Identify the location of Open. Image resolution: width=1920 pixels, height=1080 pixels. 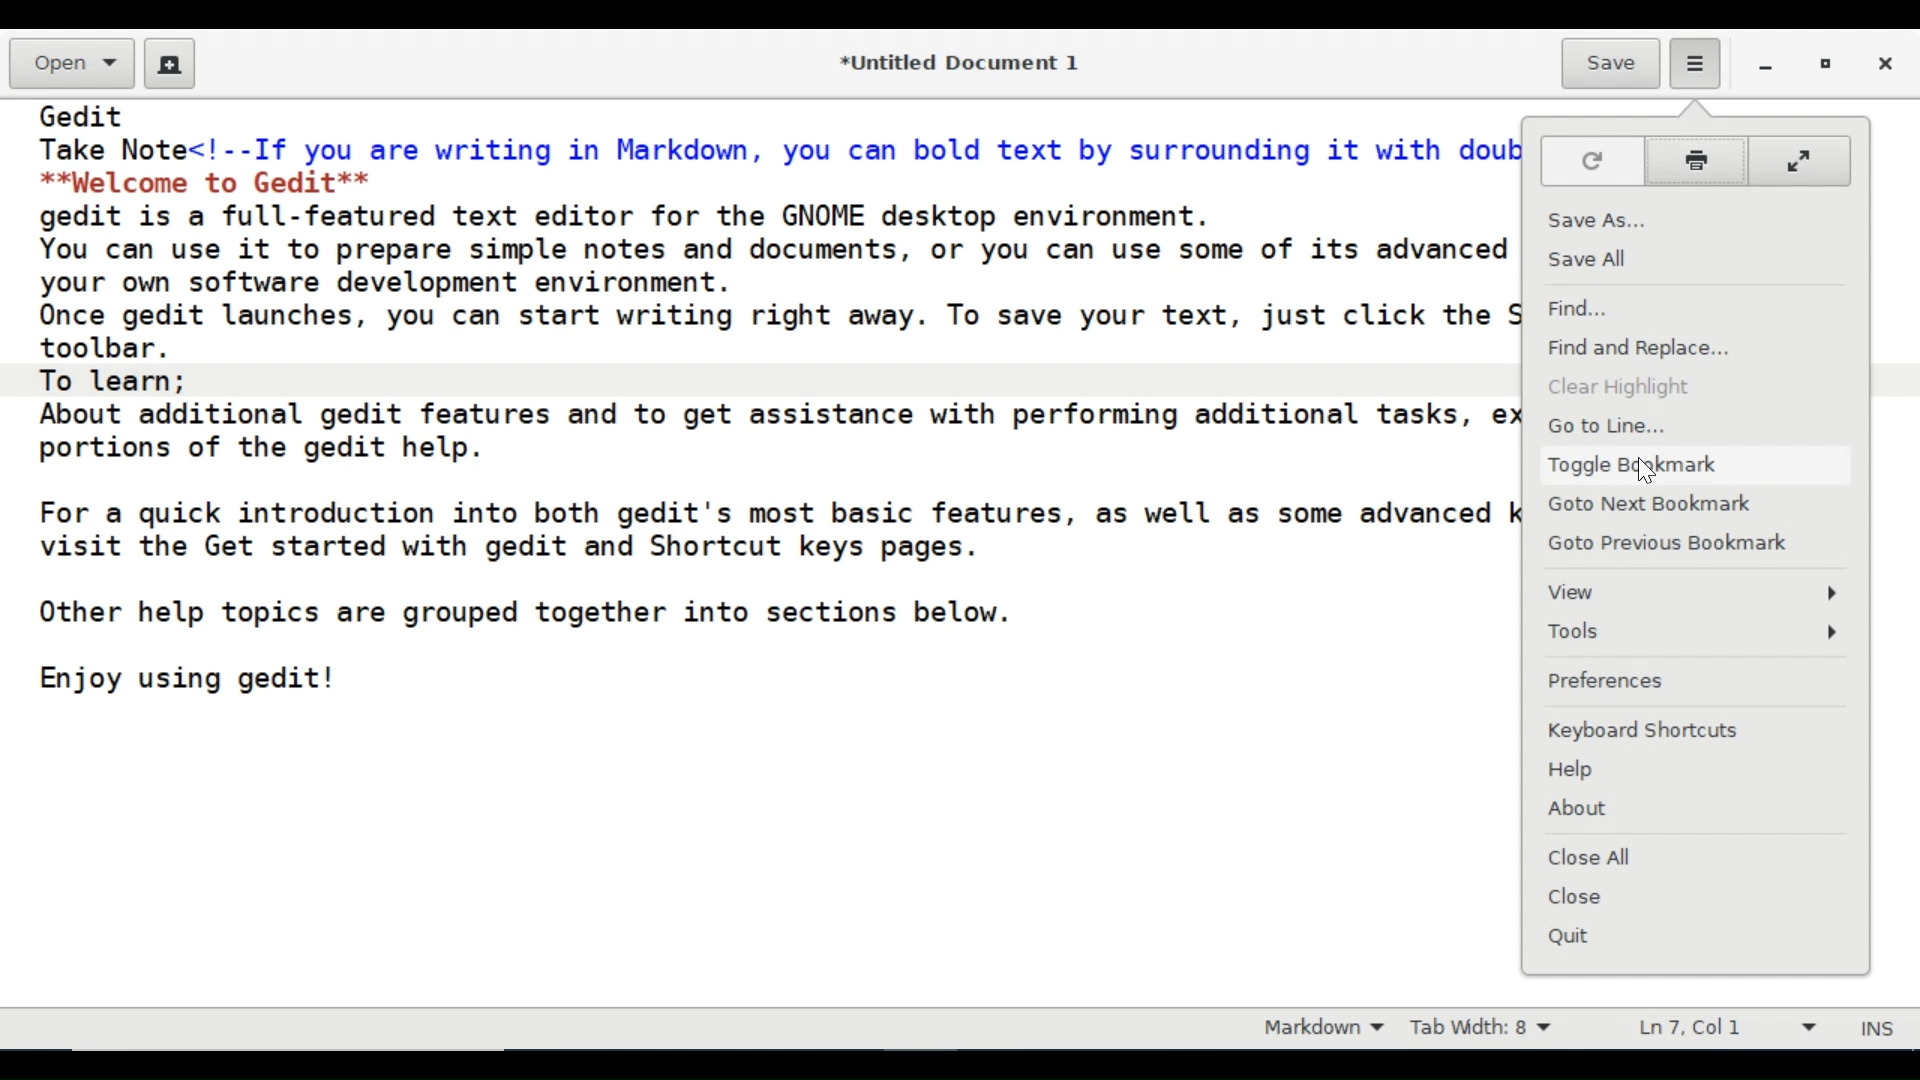
(70, 64).